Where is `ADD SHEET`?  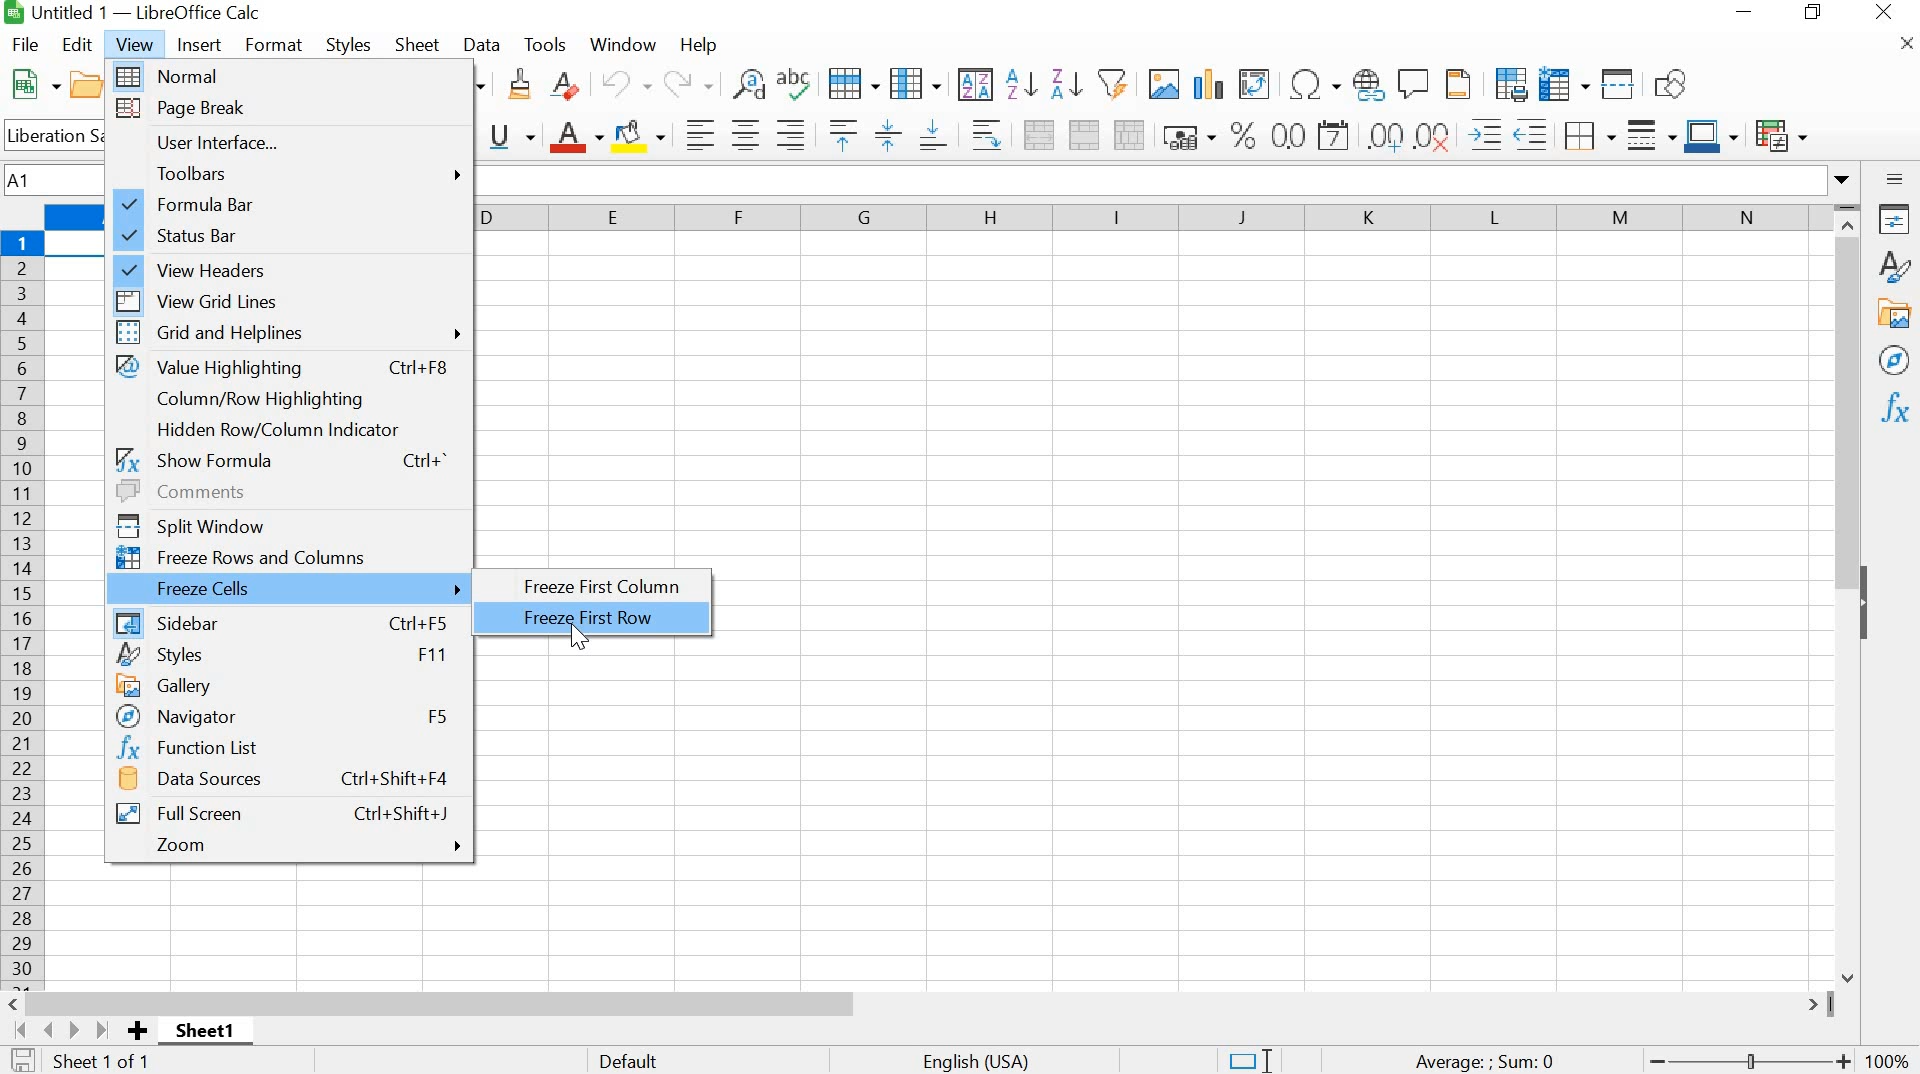
ADD SHEET is located at coordinates (139, 1032).